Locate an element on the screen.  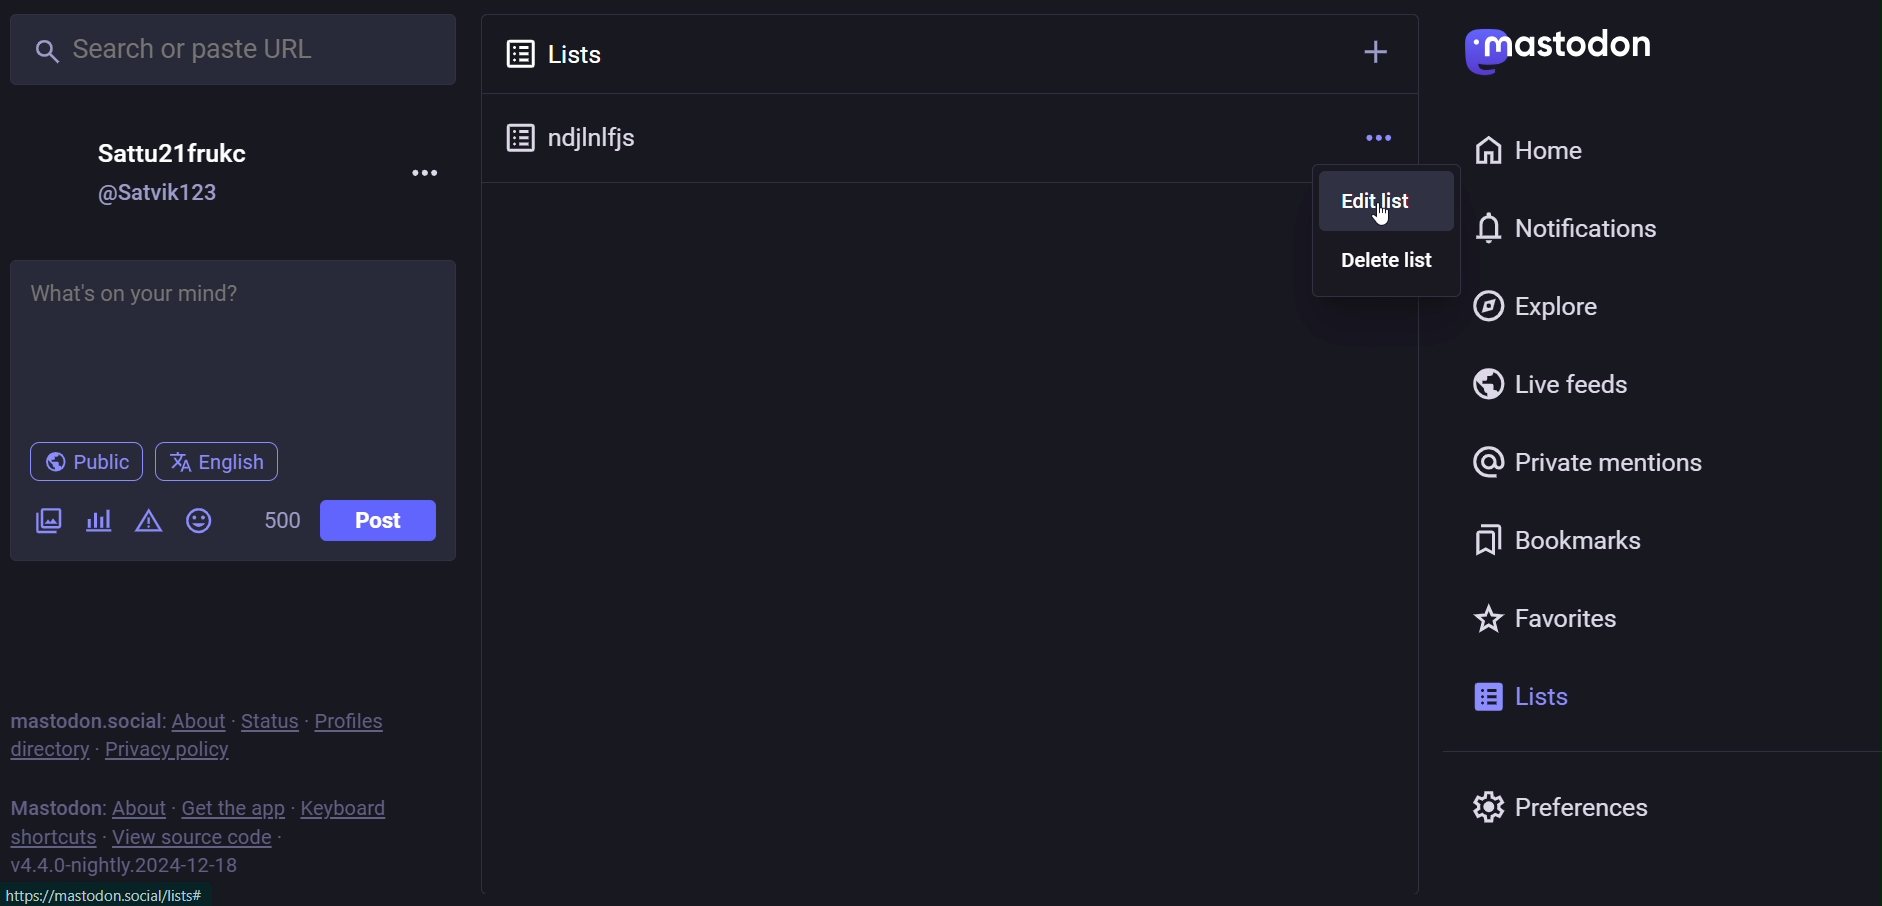
search or paste URL is located at coordinates (240, 45).